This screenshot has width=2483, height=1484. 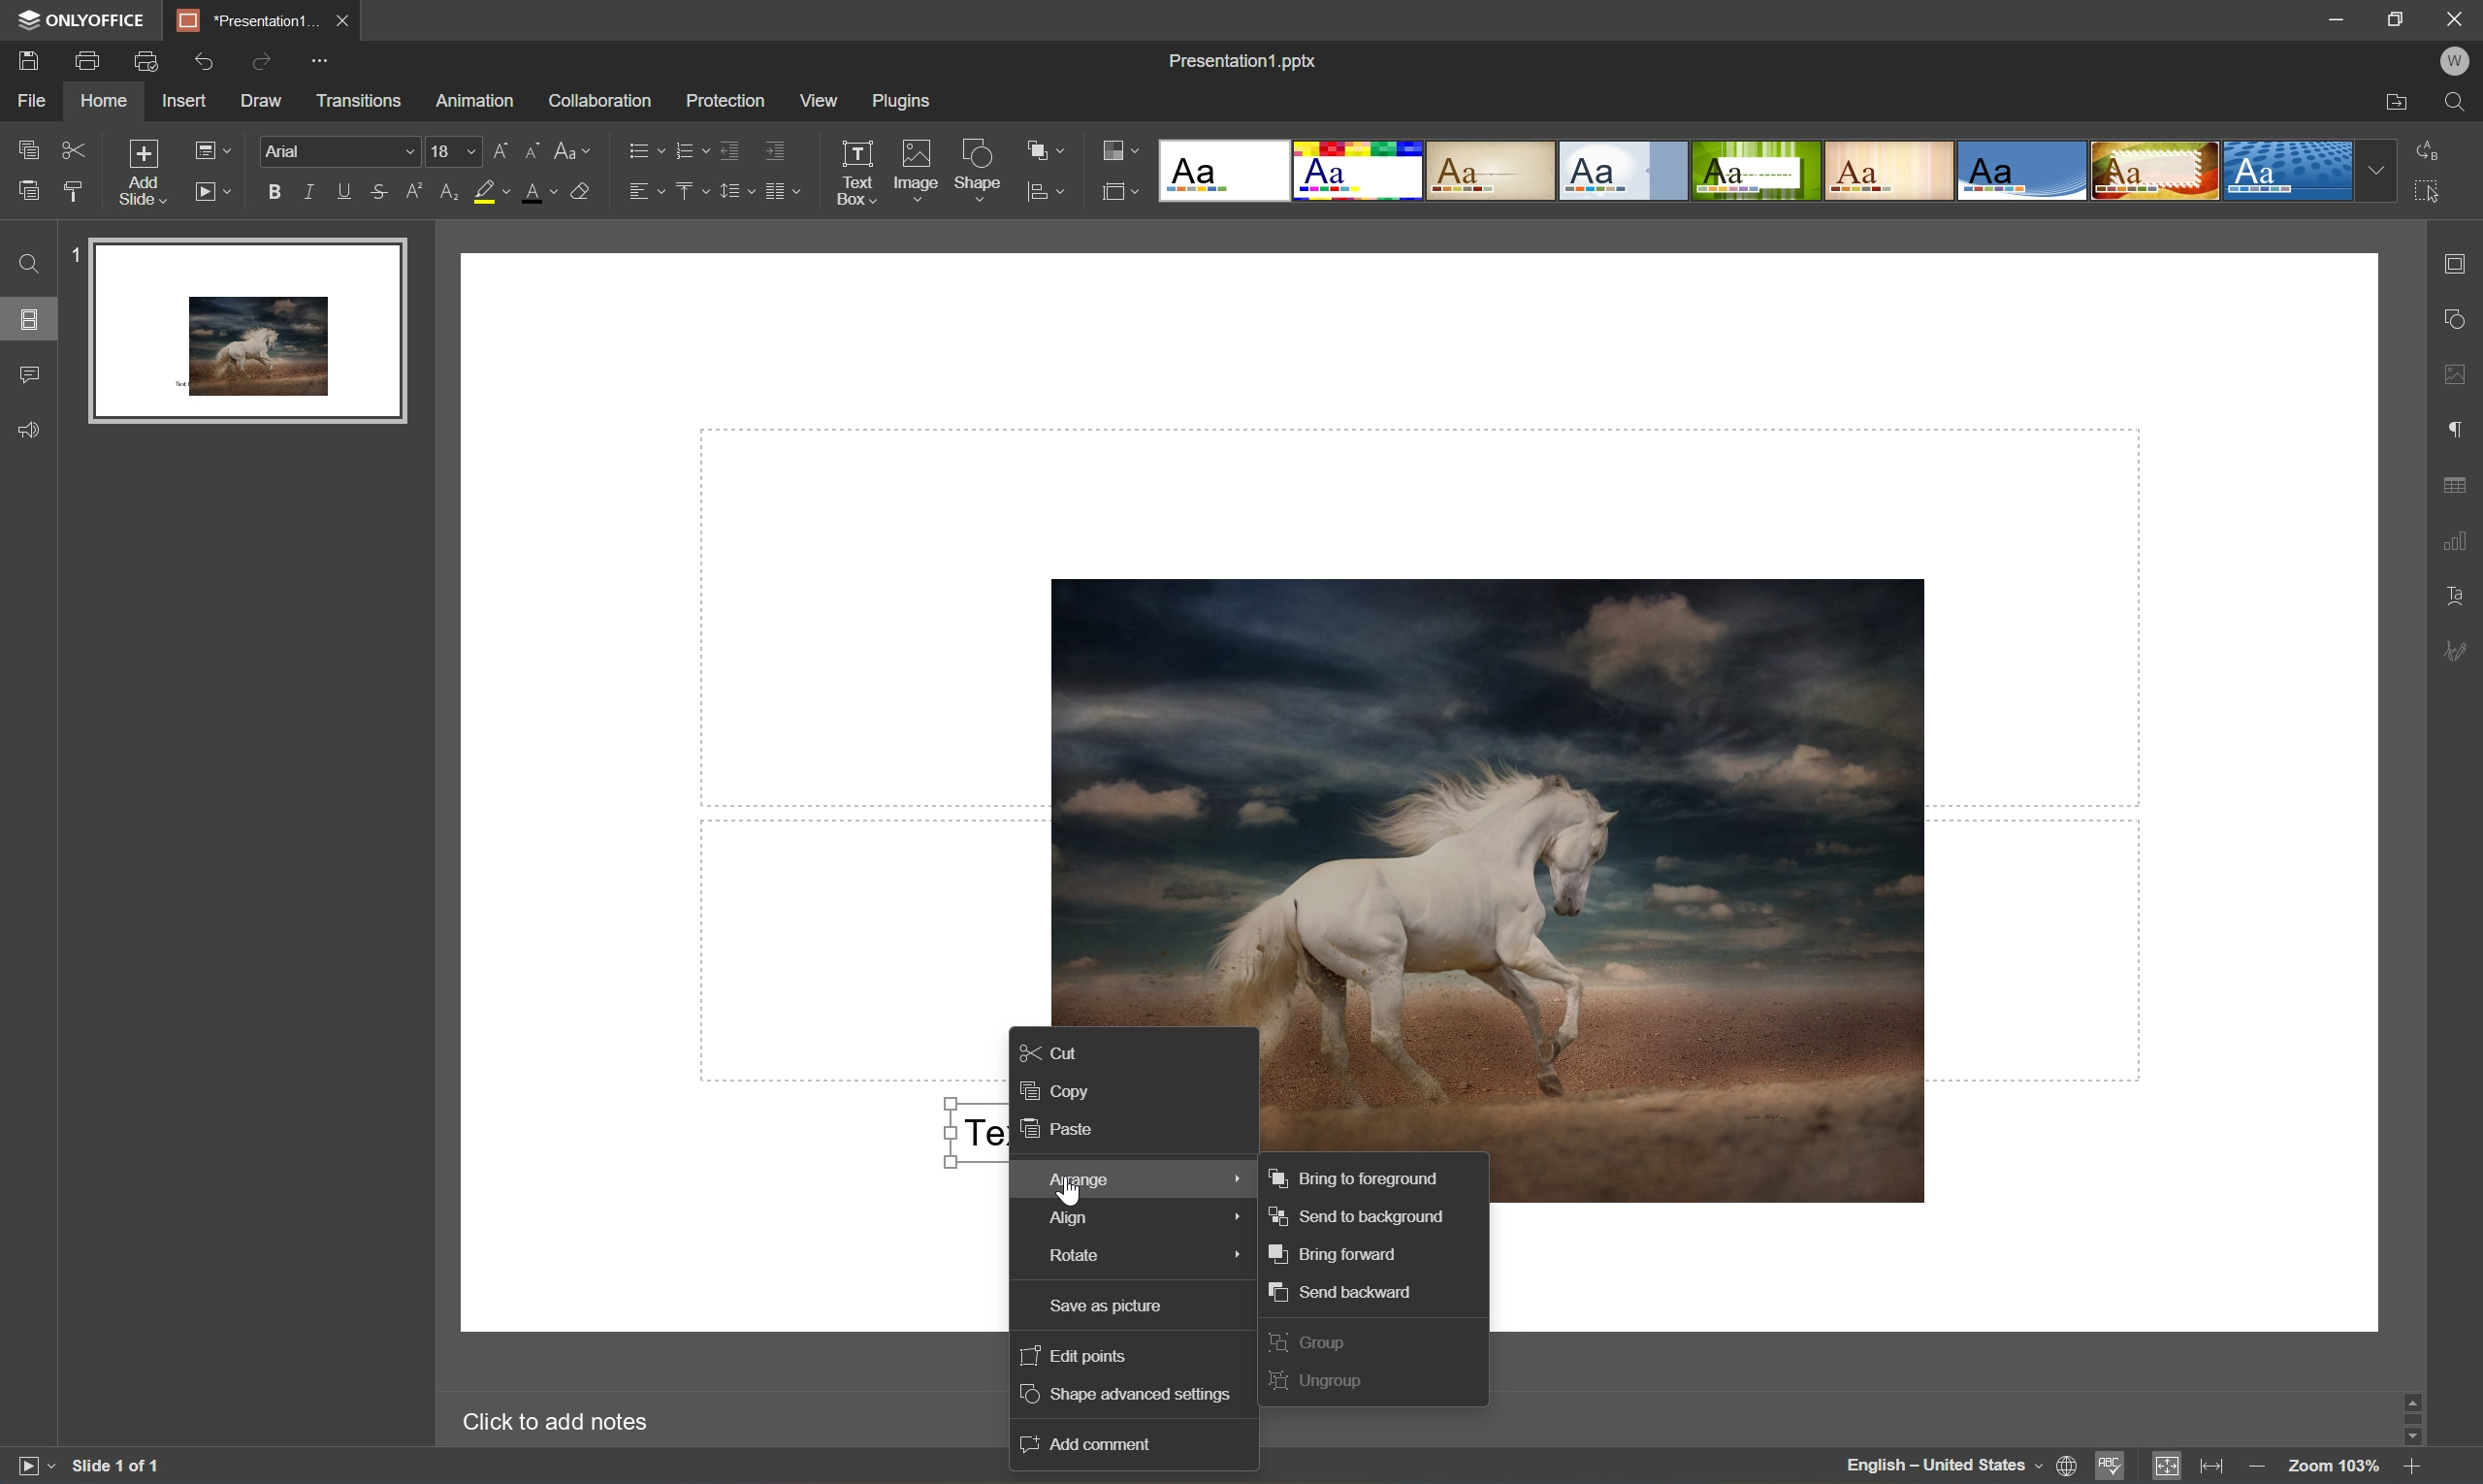 What do you see at coordinates (478, 102) in the screenshot?
I see `Animation` at bounding box center [478, 102].